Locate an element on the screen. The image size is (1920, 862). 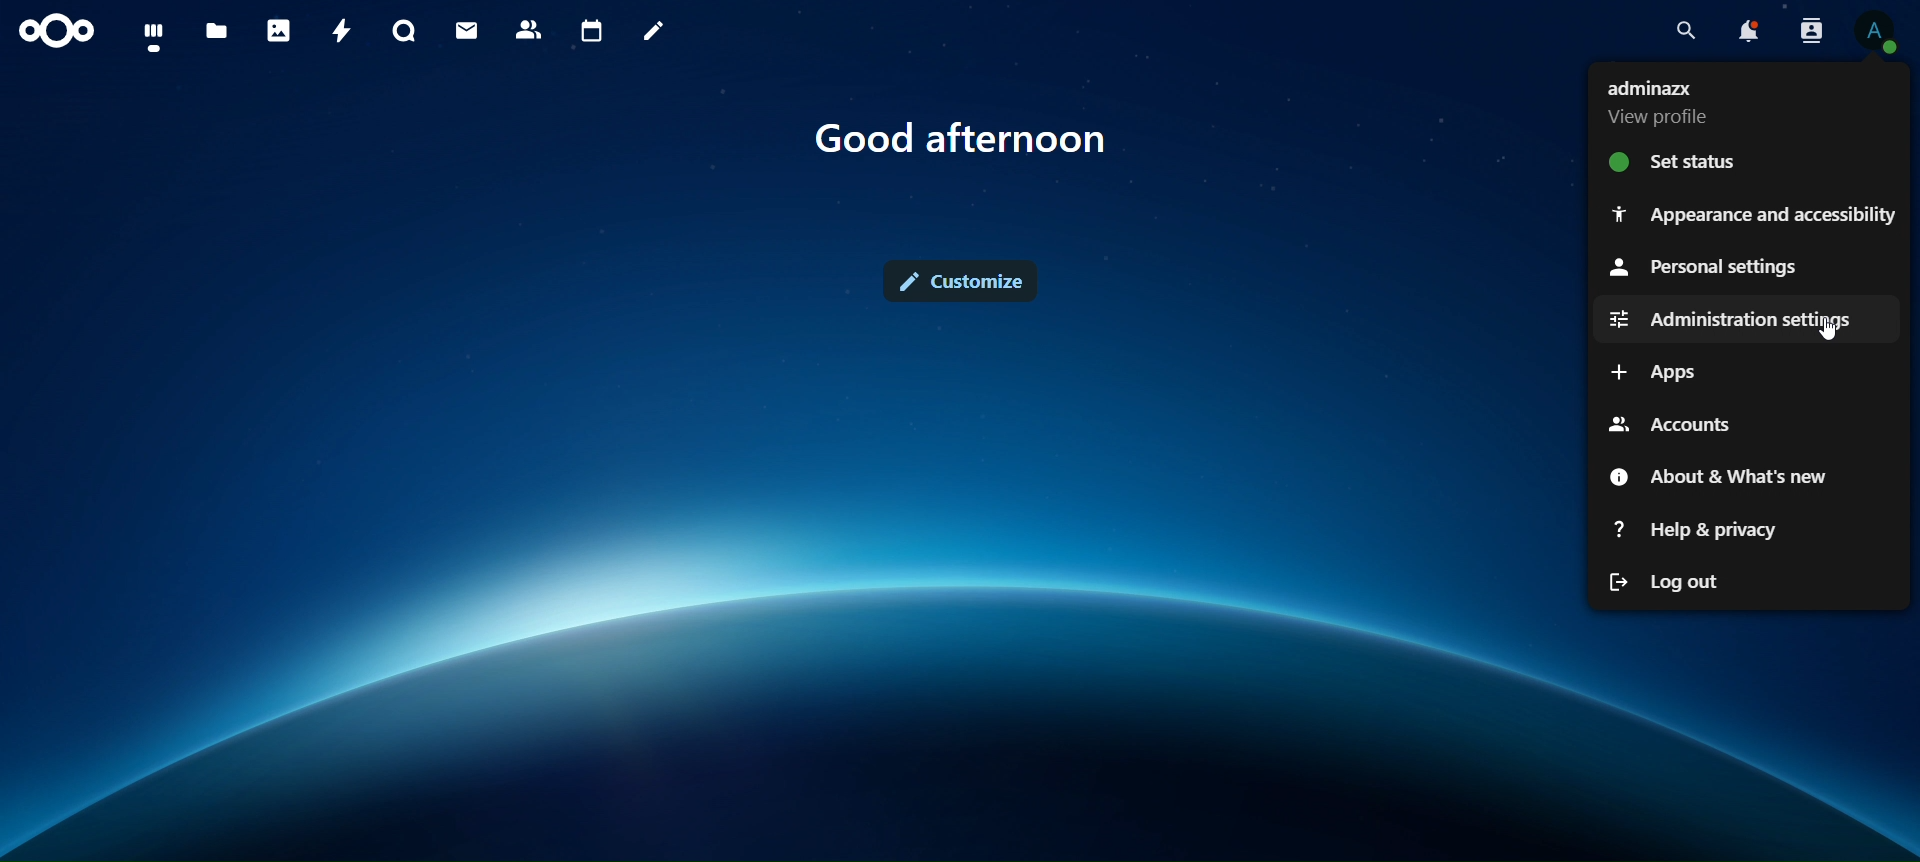
search is located at coordinates (1682, 27).